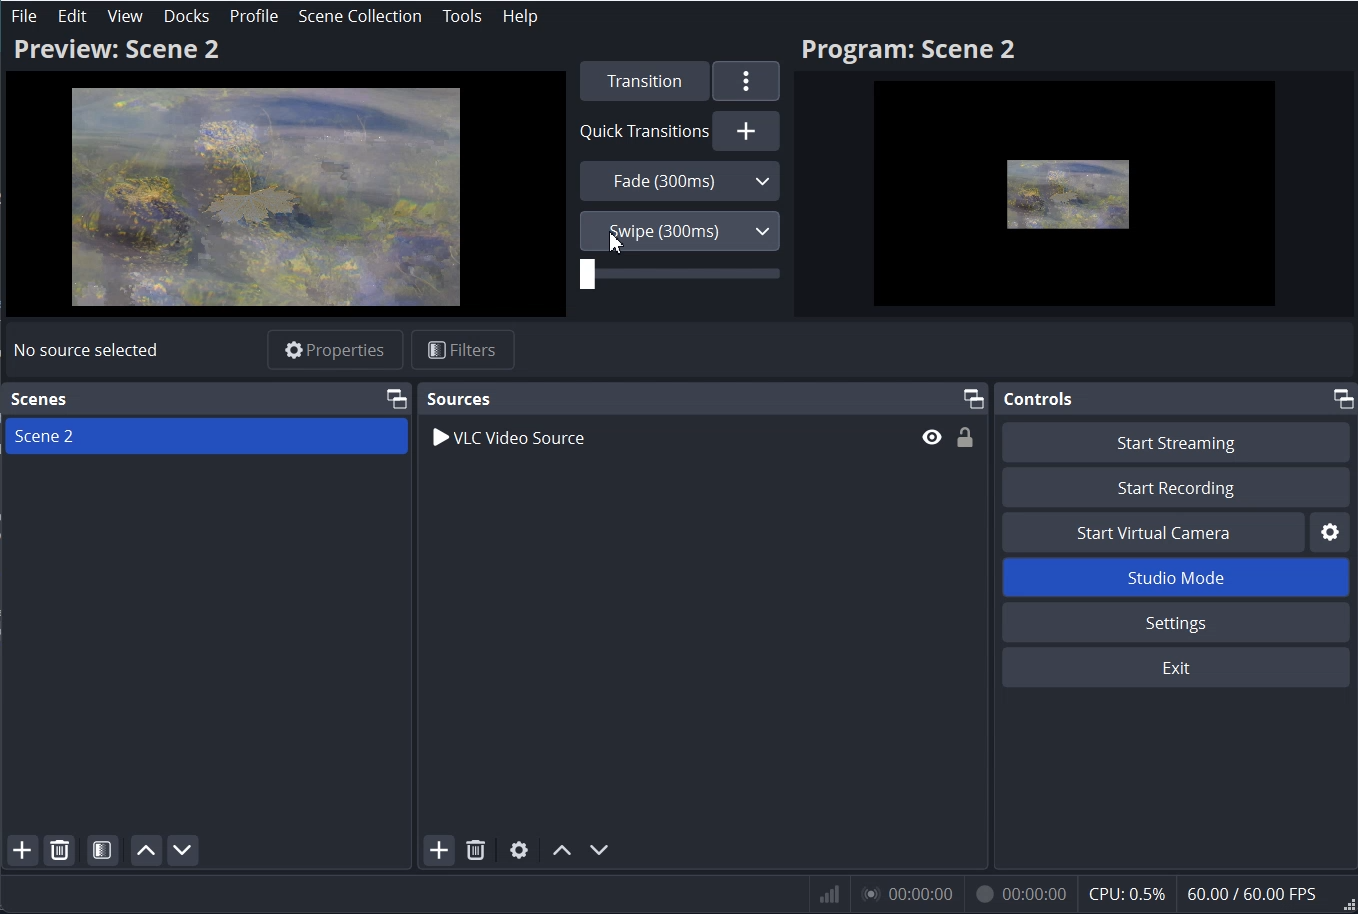 The height and width of the screenshot is (914, 1358). Describe the element at coordinates (1075, 176) in the screenshot. I see `Preview scene 2 ` at that location.